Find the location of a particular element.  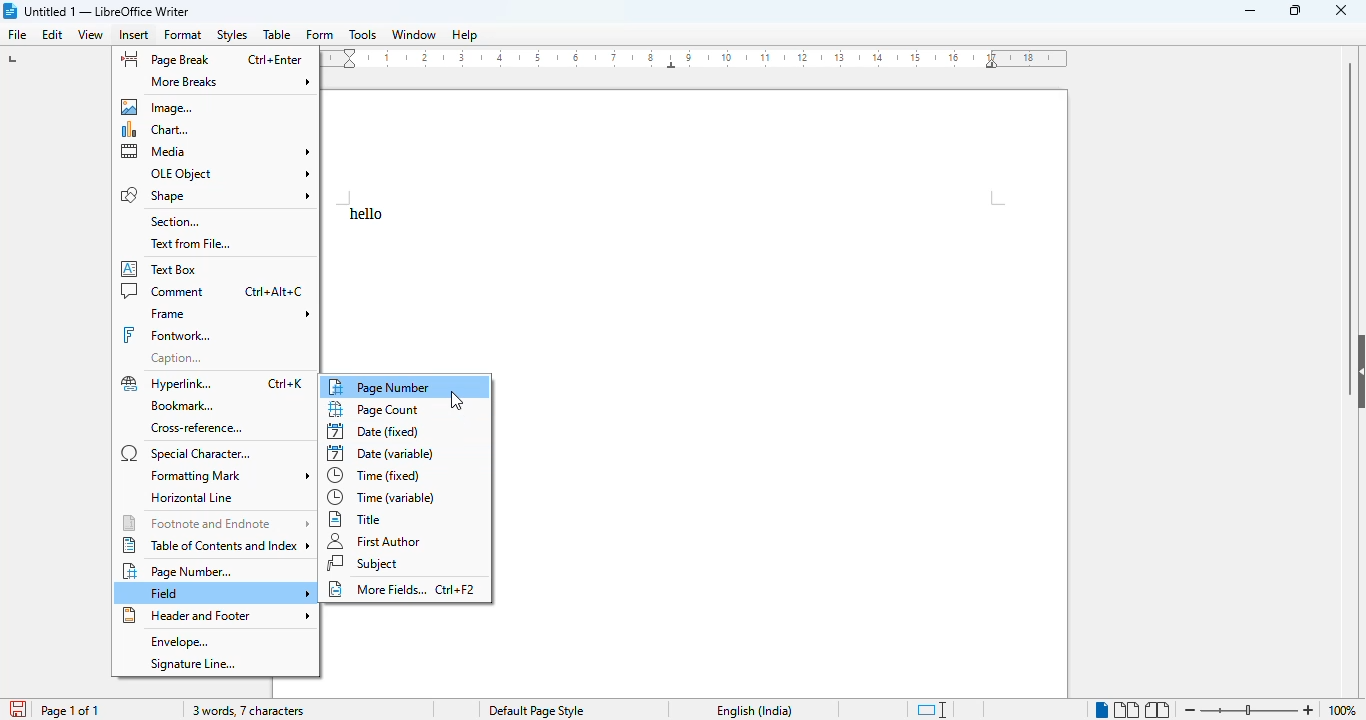

cross-reference is located at coordinates (197, 429).